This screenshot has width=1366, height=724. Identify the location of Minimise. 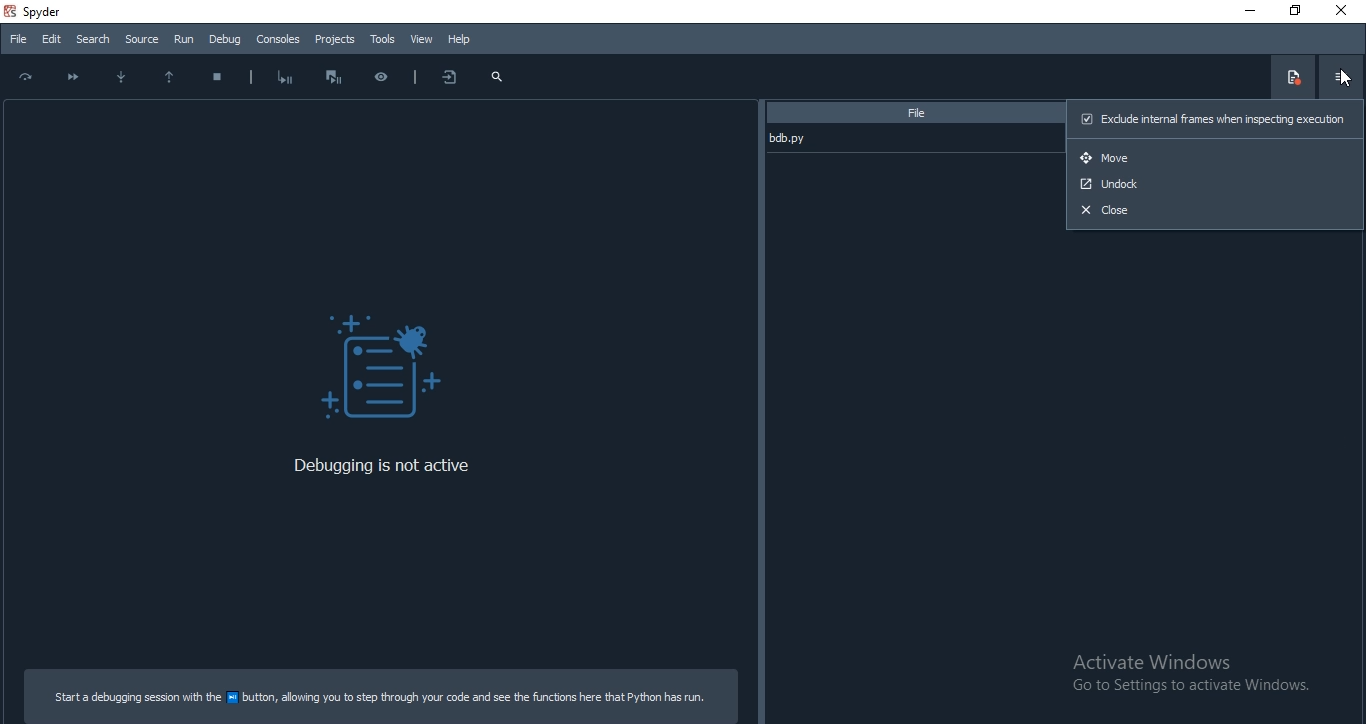
(1244, 12).